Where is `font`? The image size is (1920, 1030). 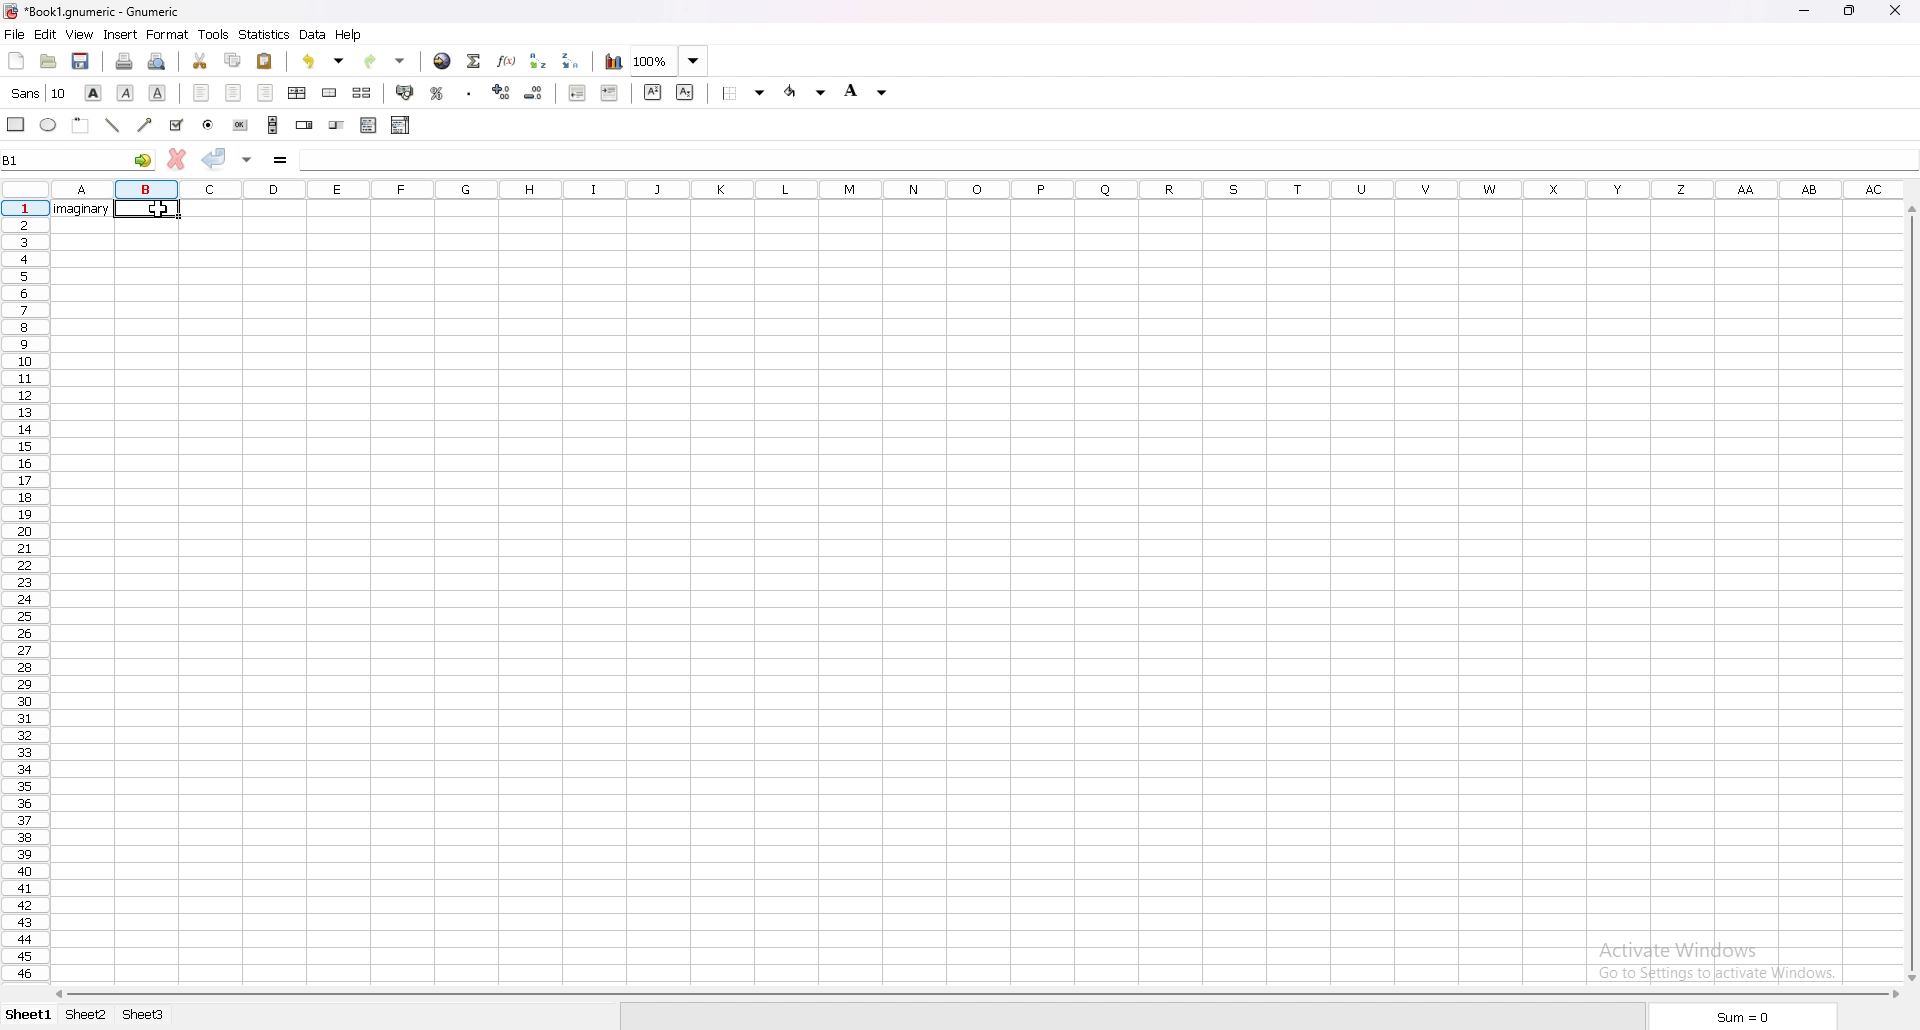
font is located at coordinates (41, 93).